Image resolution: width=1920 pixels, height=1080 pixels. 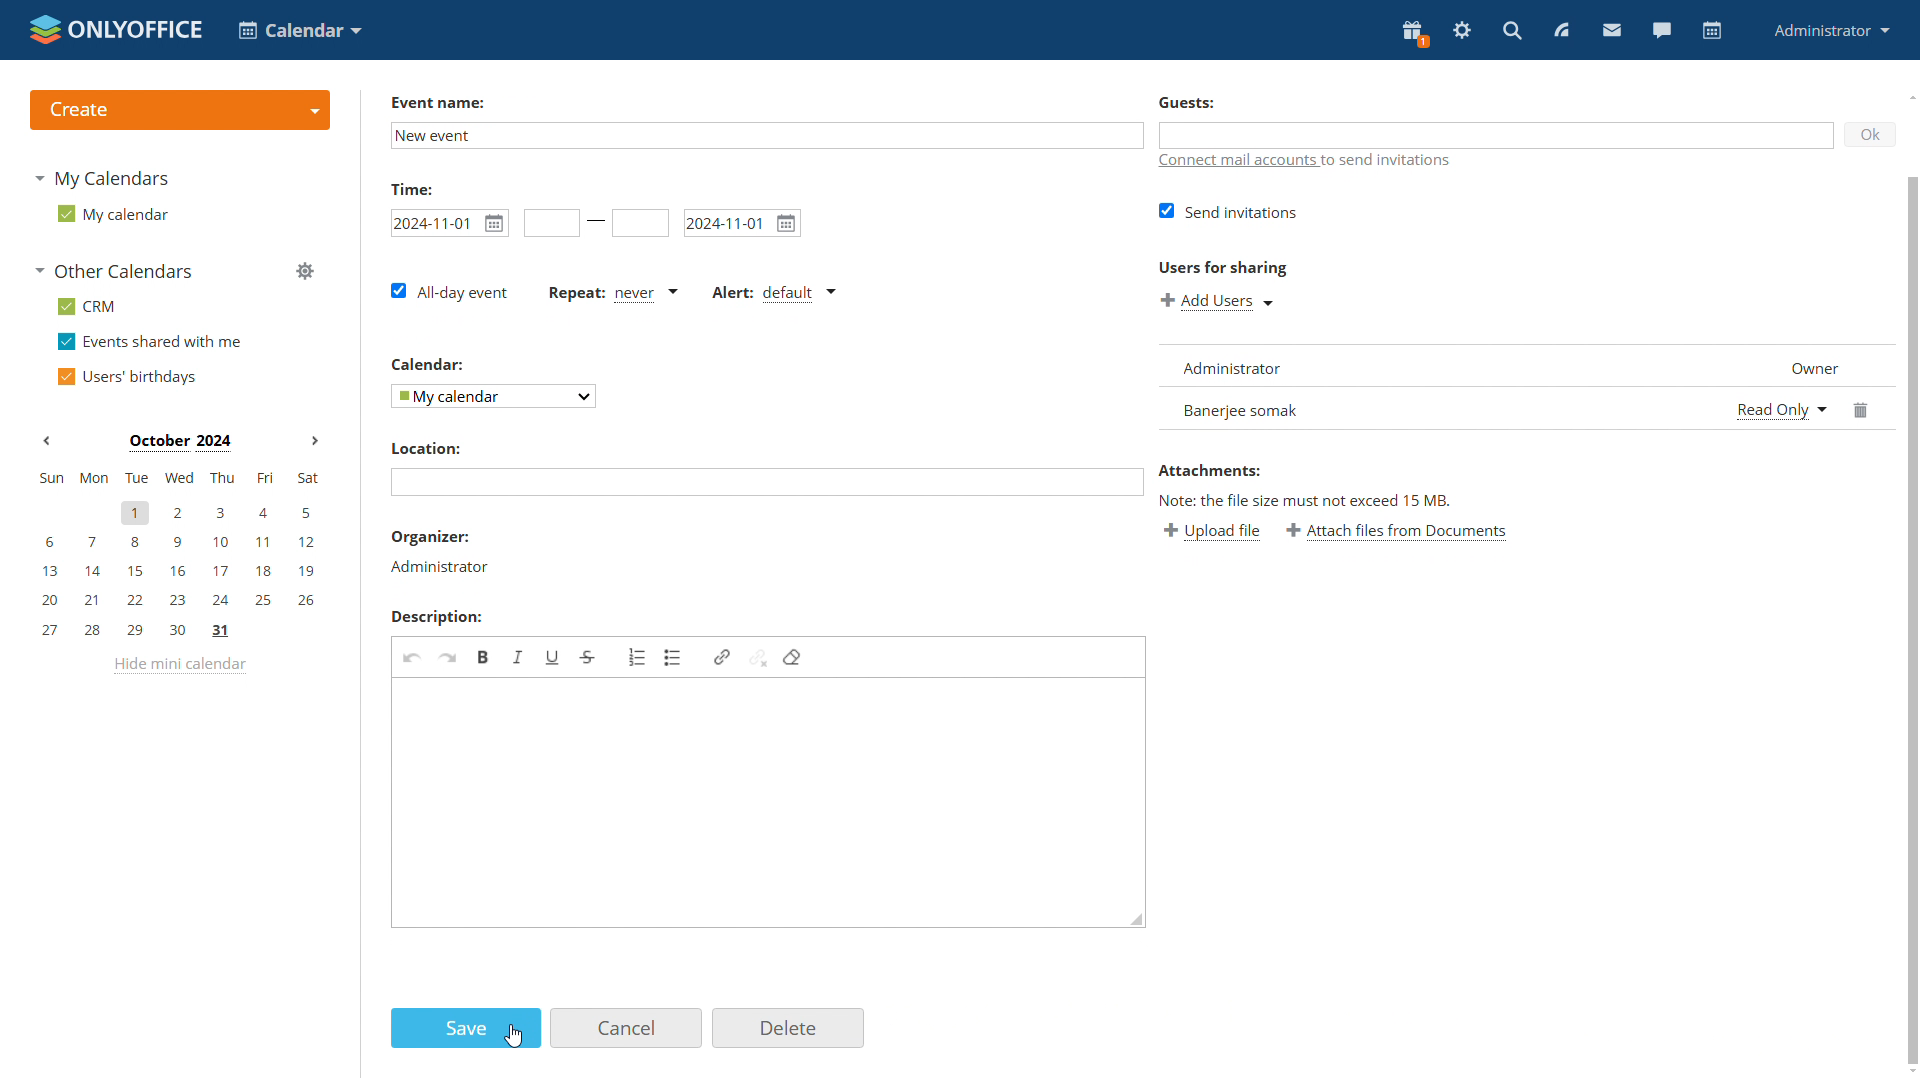 I want to click on select application, so click(x=303, y=32).